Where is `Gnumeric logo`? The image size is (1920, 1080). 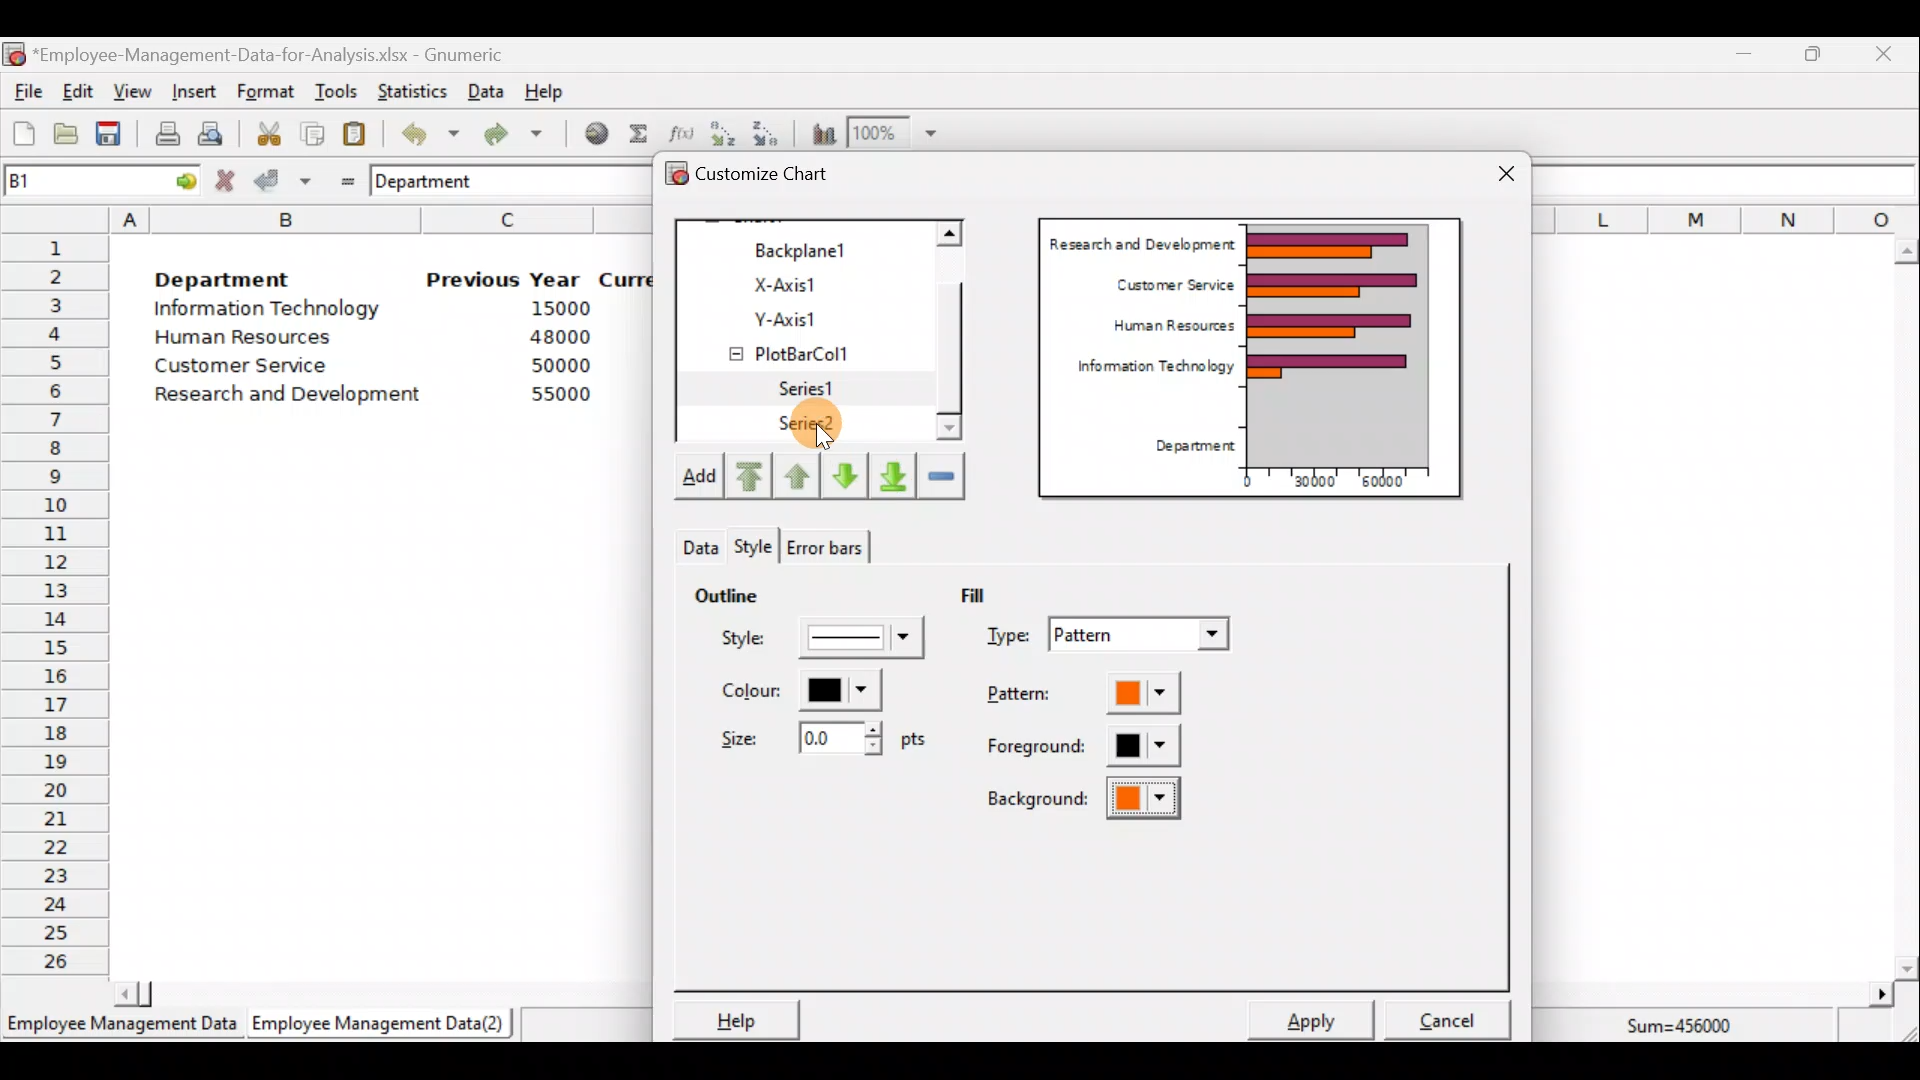
Gnumeric logo is located at coordinates (14, 56).